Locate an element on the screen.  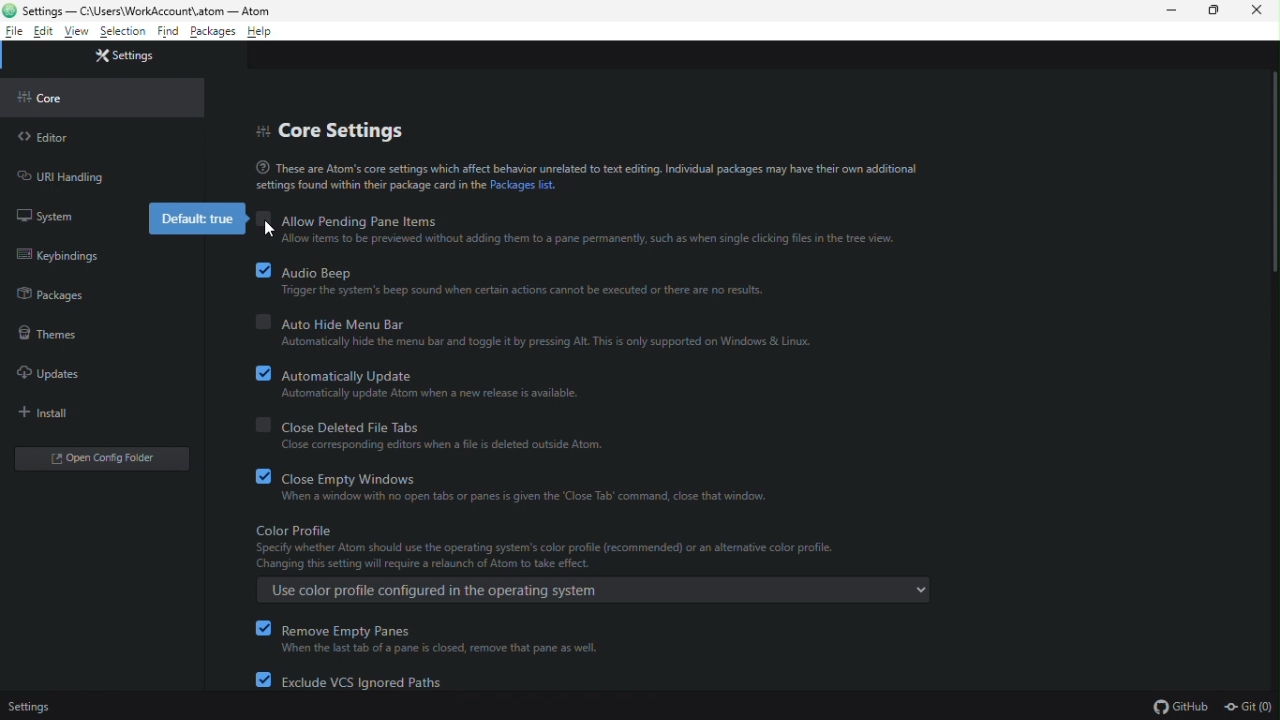
exclude VCs ignored paths is located at coordinates (360, 681).